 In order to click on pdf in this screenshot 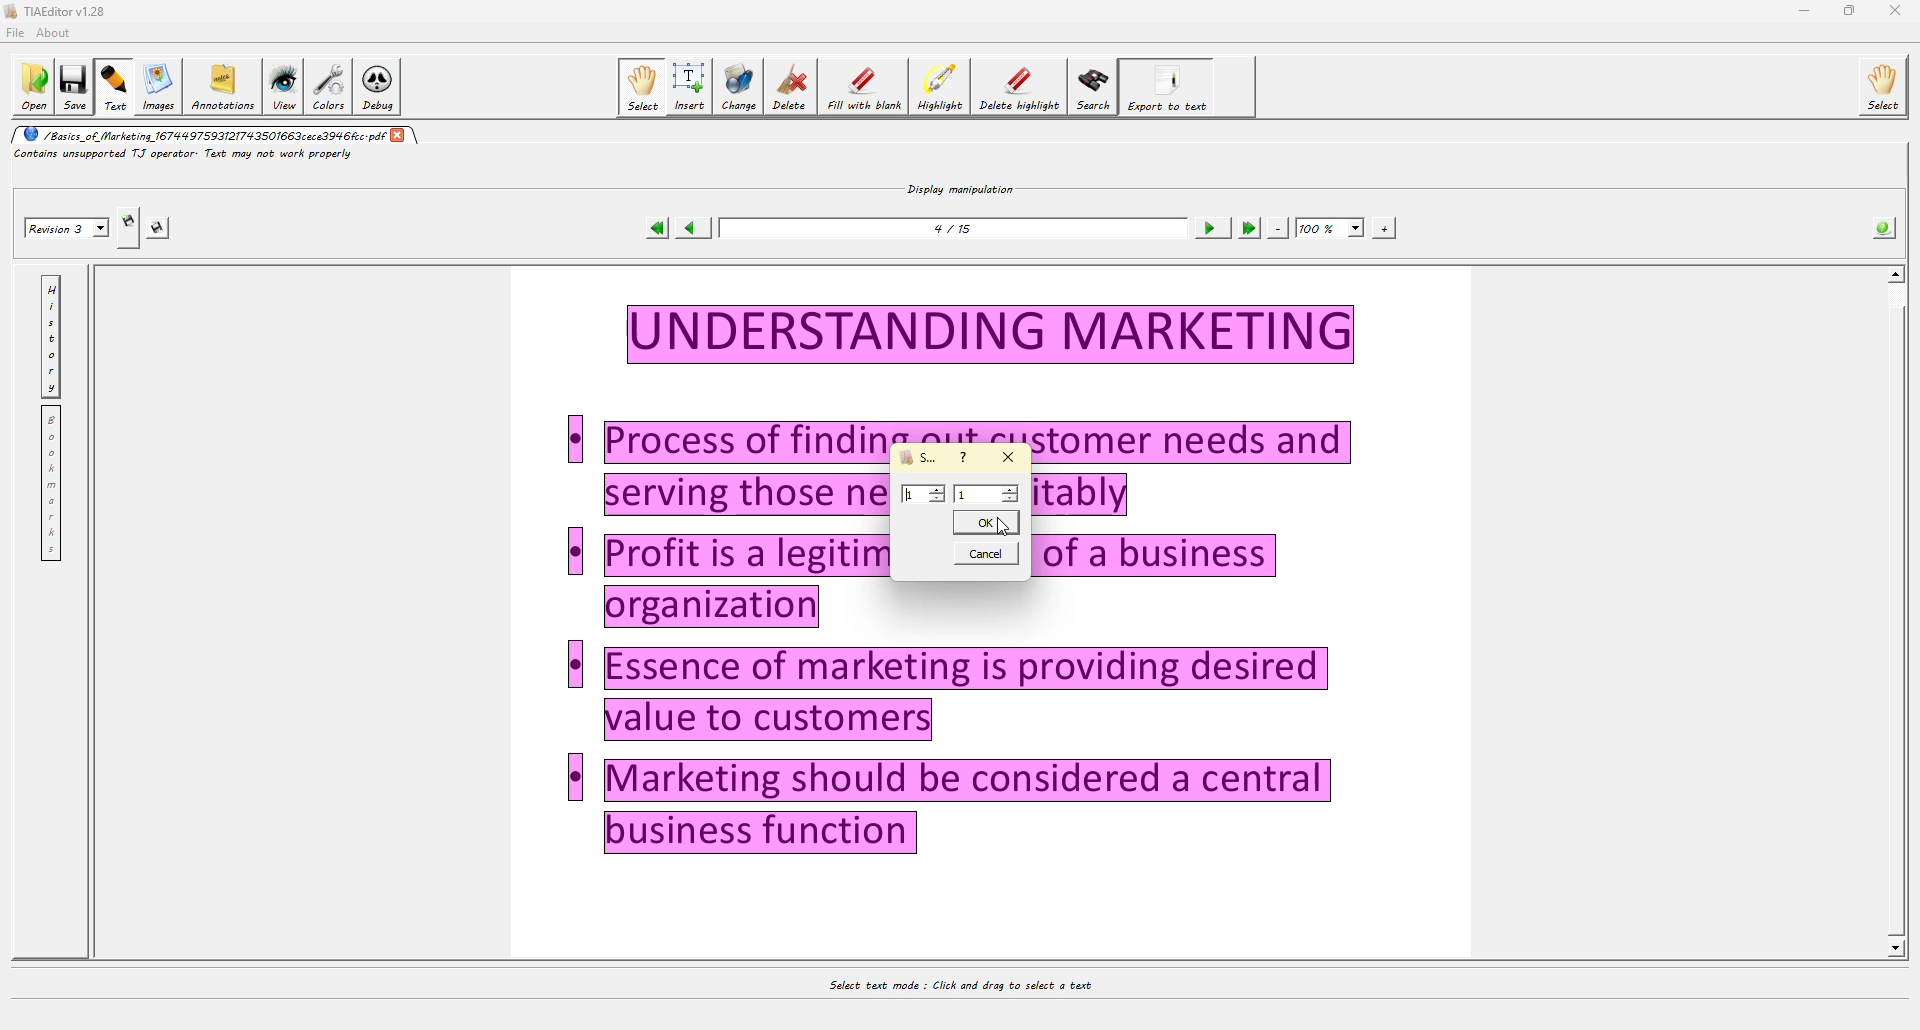, I will do `click(197, 135)`.